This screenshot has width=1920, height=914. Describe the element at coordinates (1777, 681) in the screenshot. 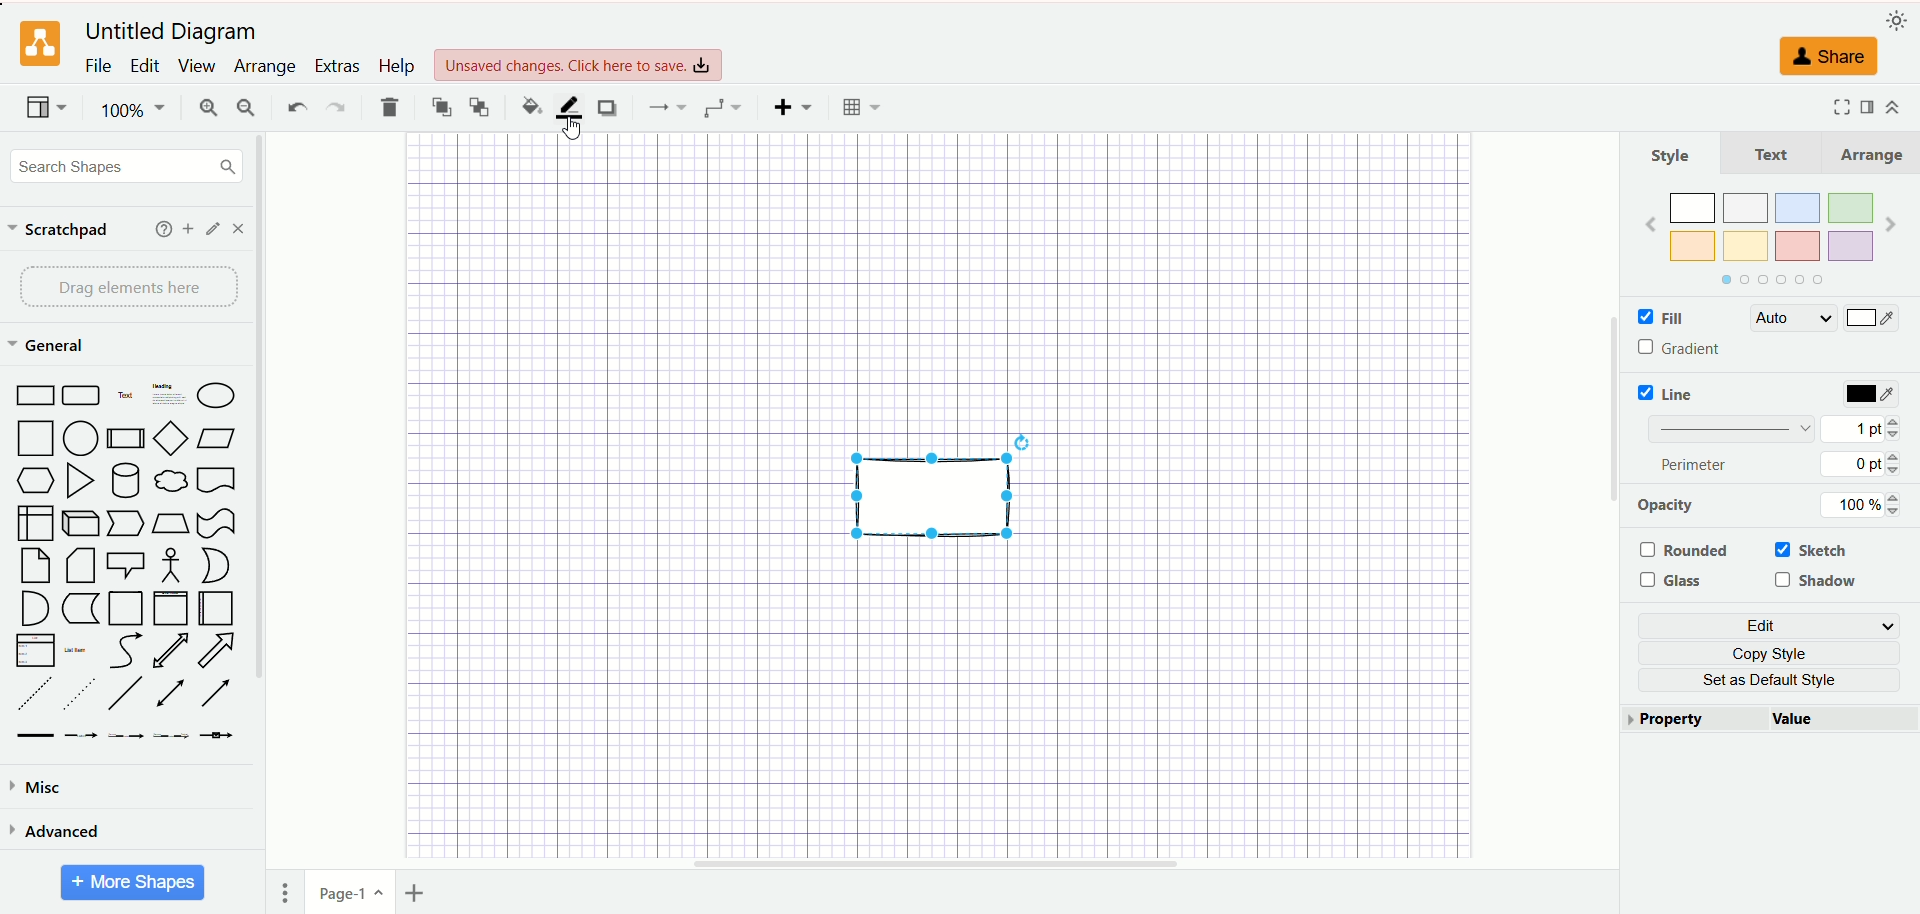

I see `set as default style` at that location.